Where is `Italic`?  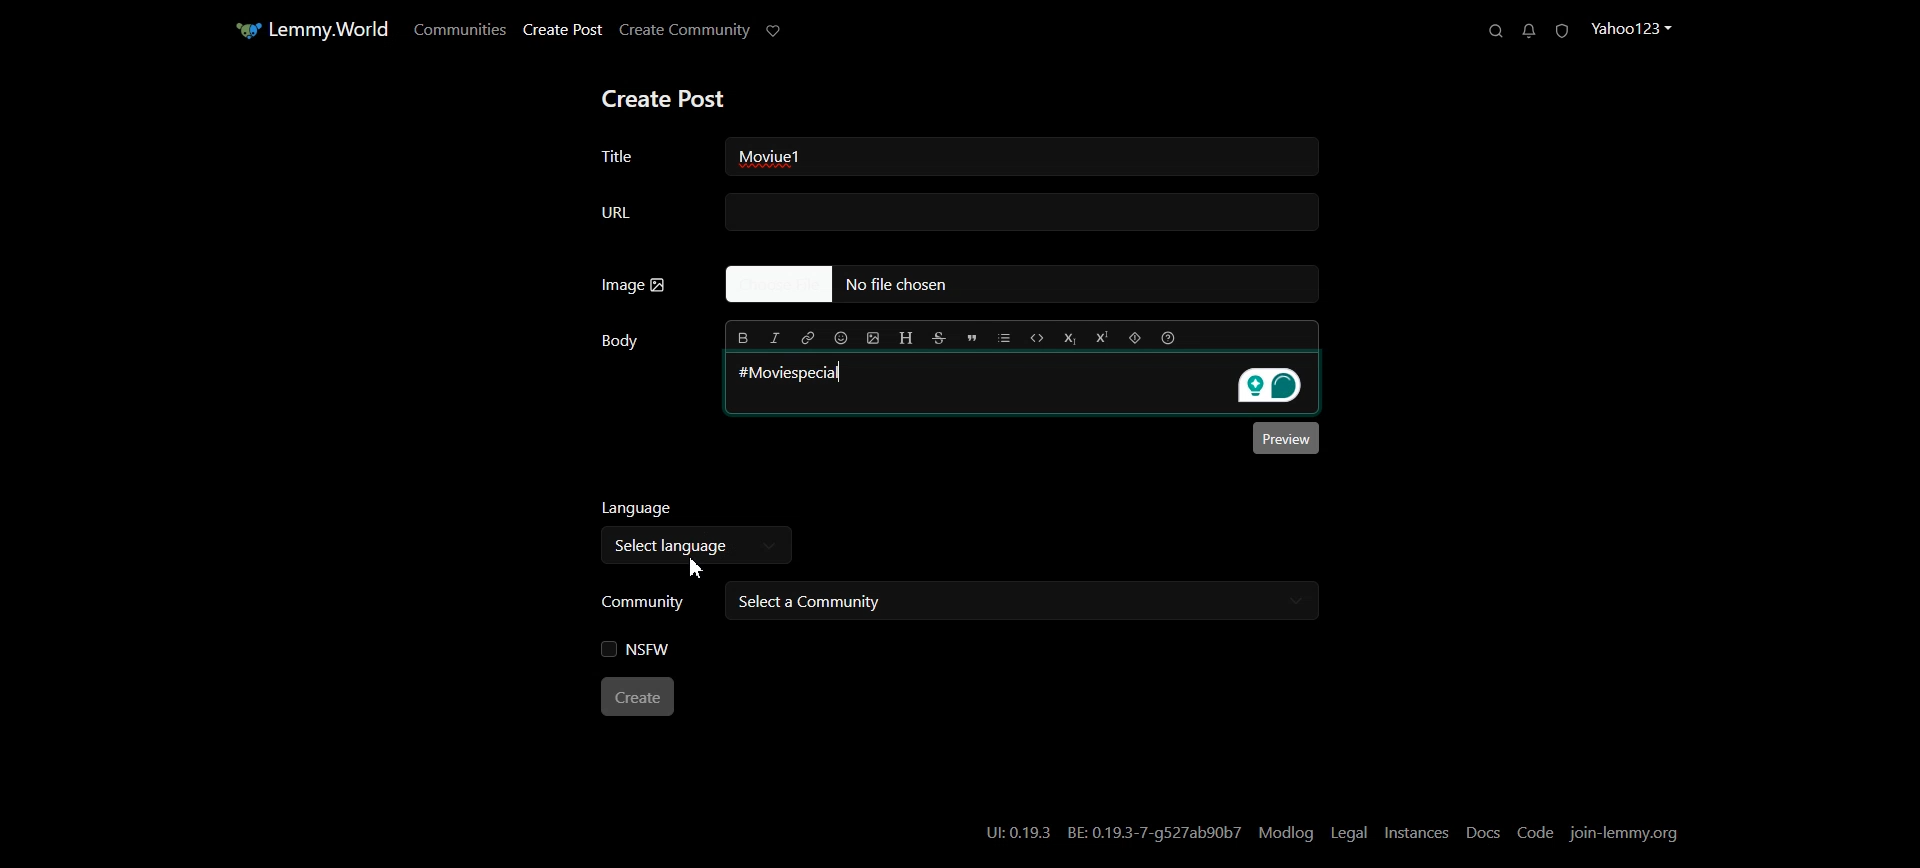
Italic is located at coordinates (776, 338).